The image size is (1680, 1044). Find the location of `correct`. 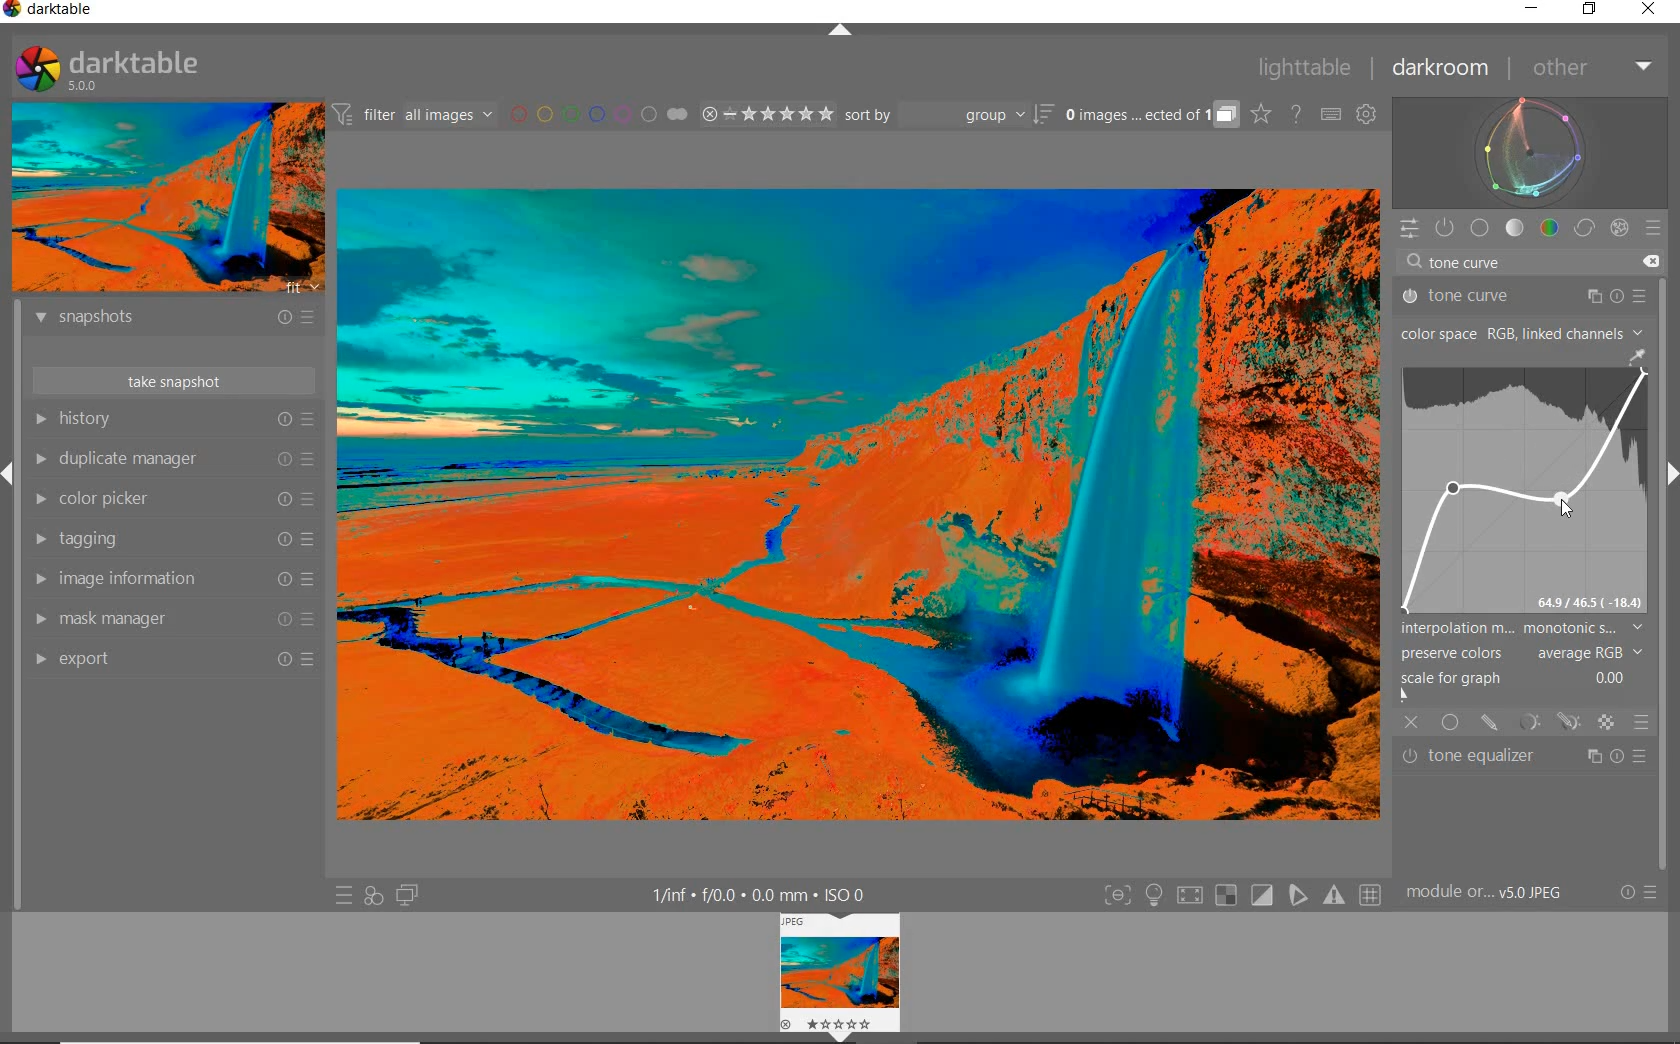

correct is located at coordinates (1583, 227).